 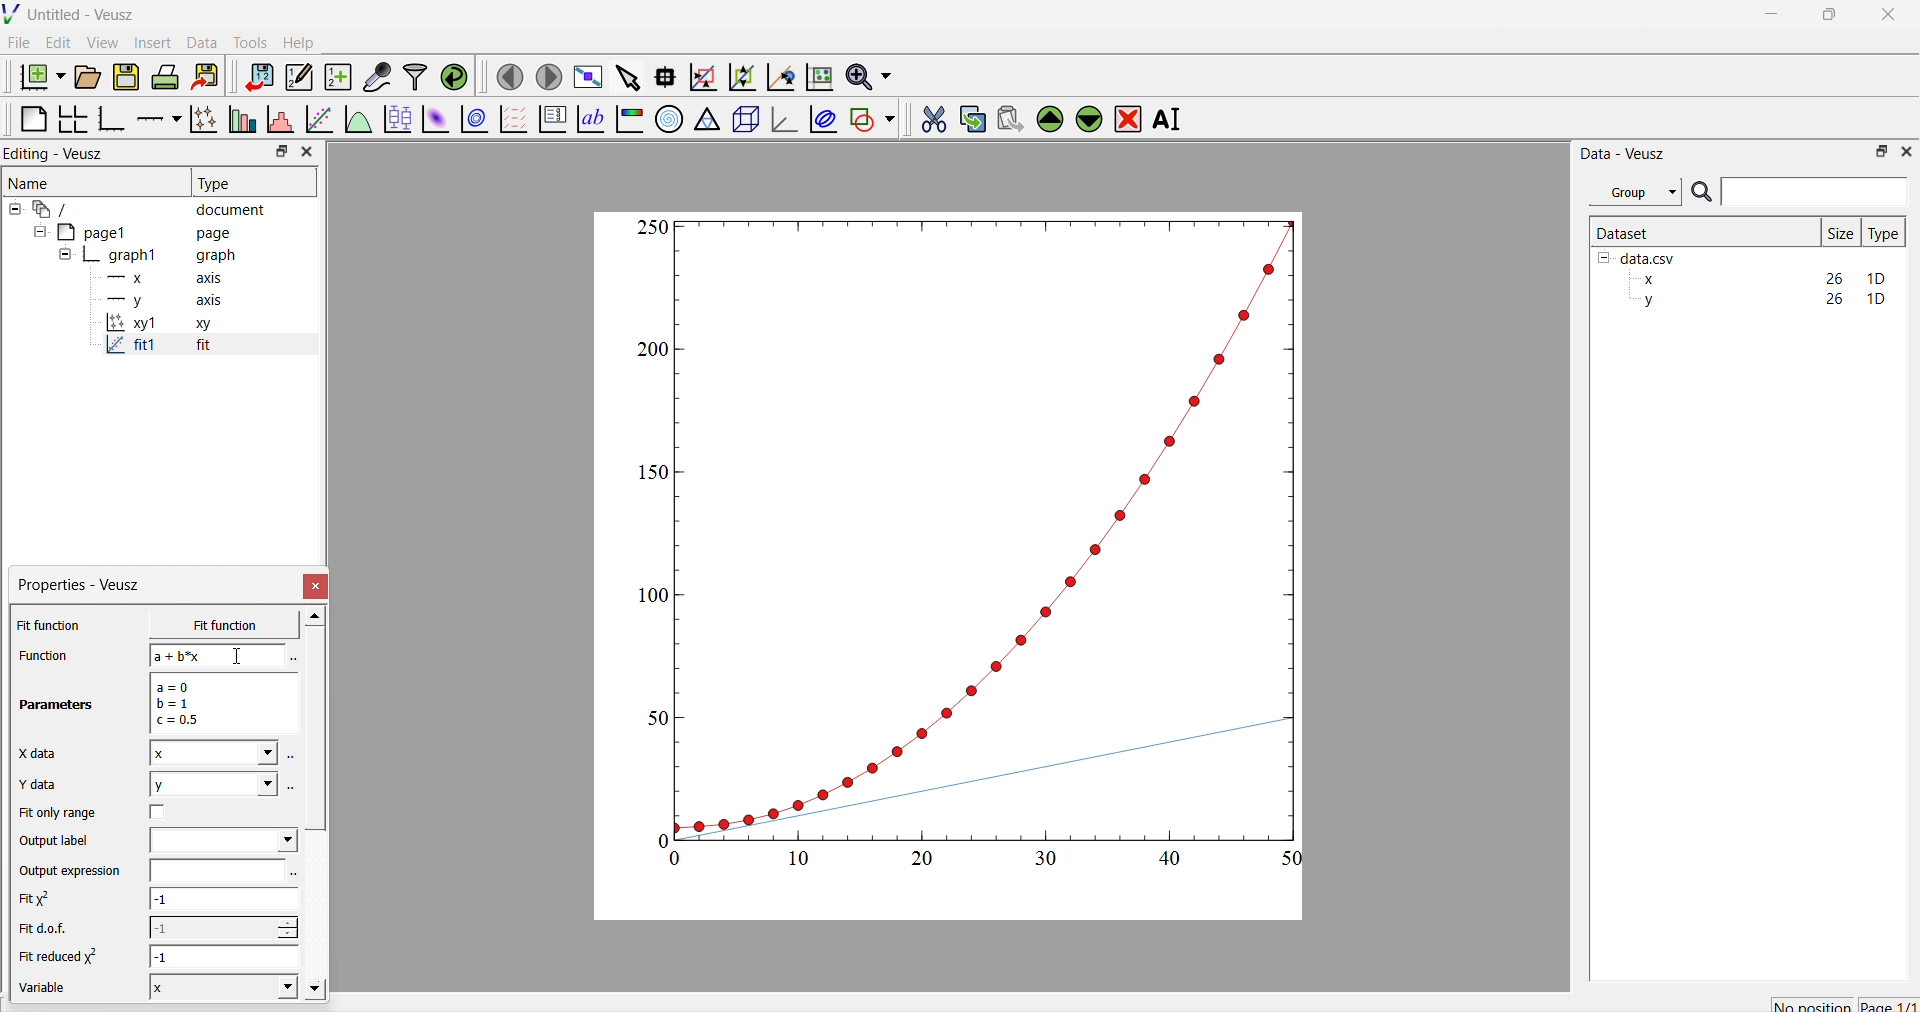 What do you see at coordinates (543, 77) in the screenshot?
I see `Next page` at bounding box center [543, 77].